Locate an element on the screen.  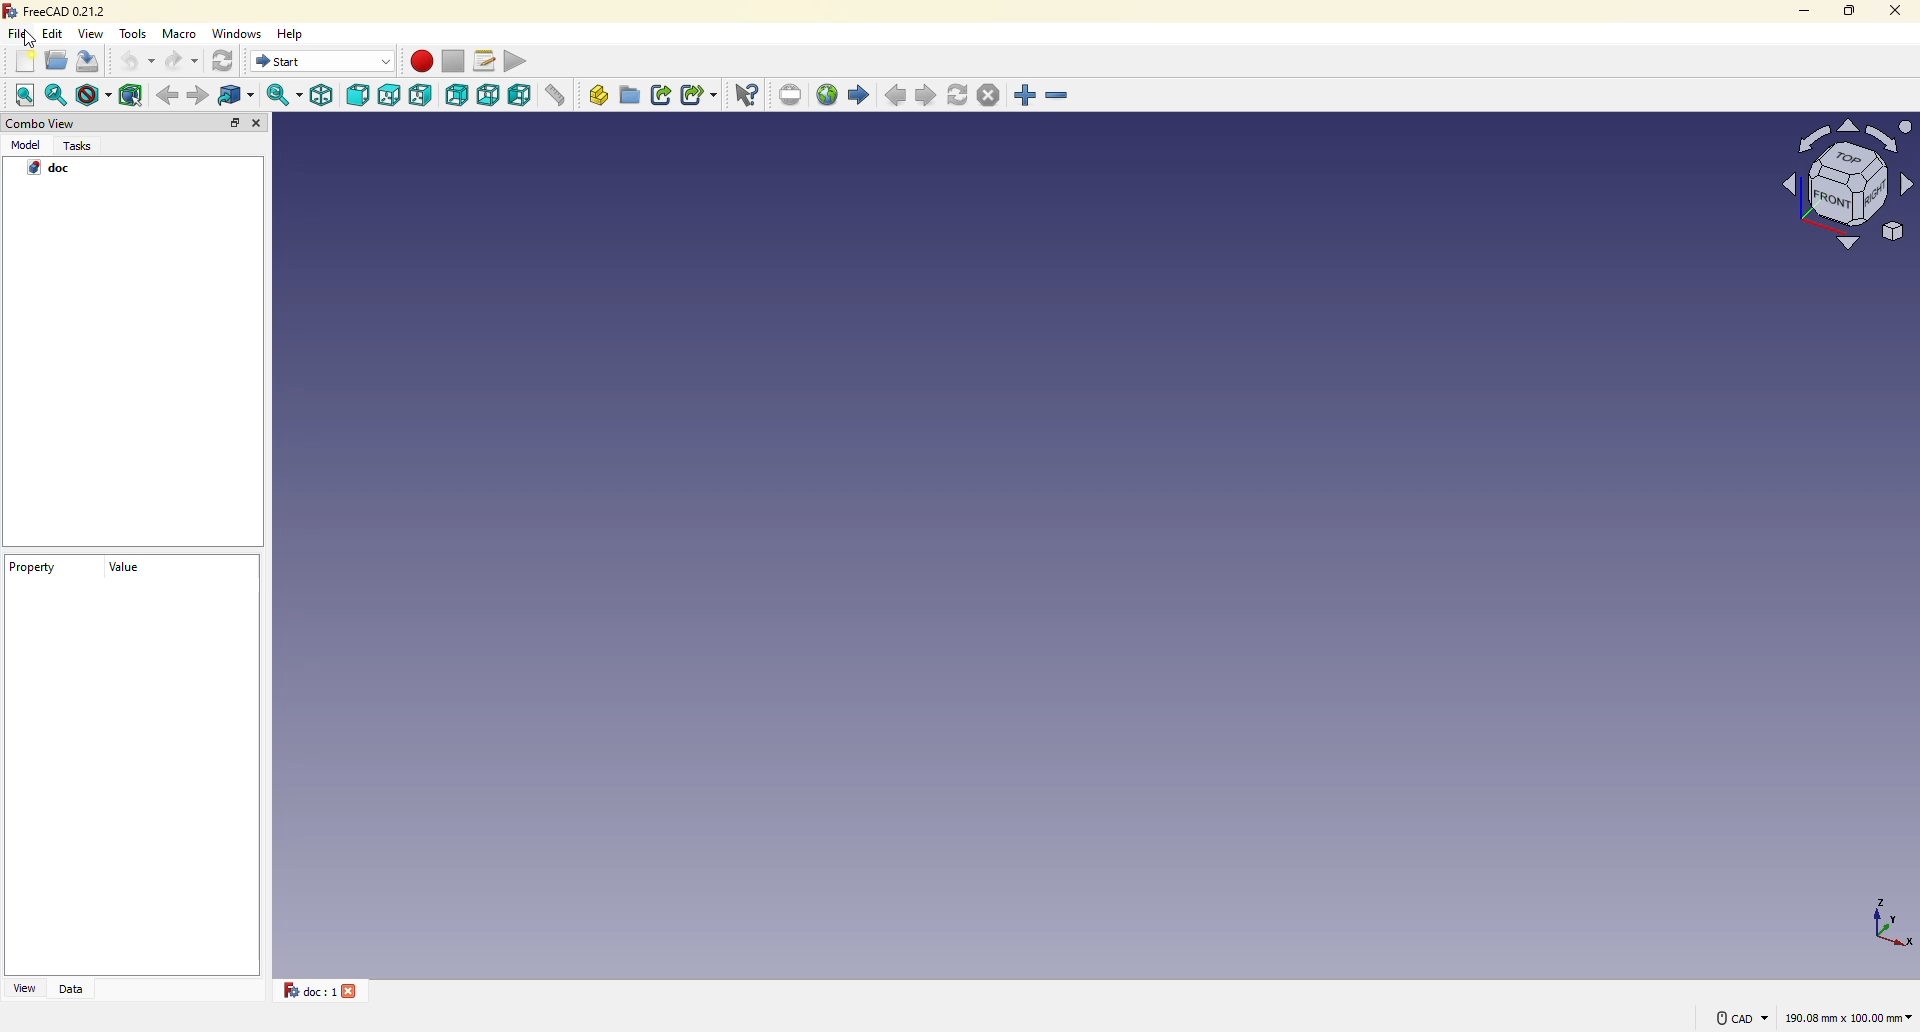
doc is located at coordinates (51, 169).